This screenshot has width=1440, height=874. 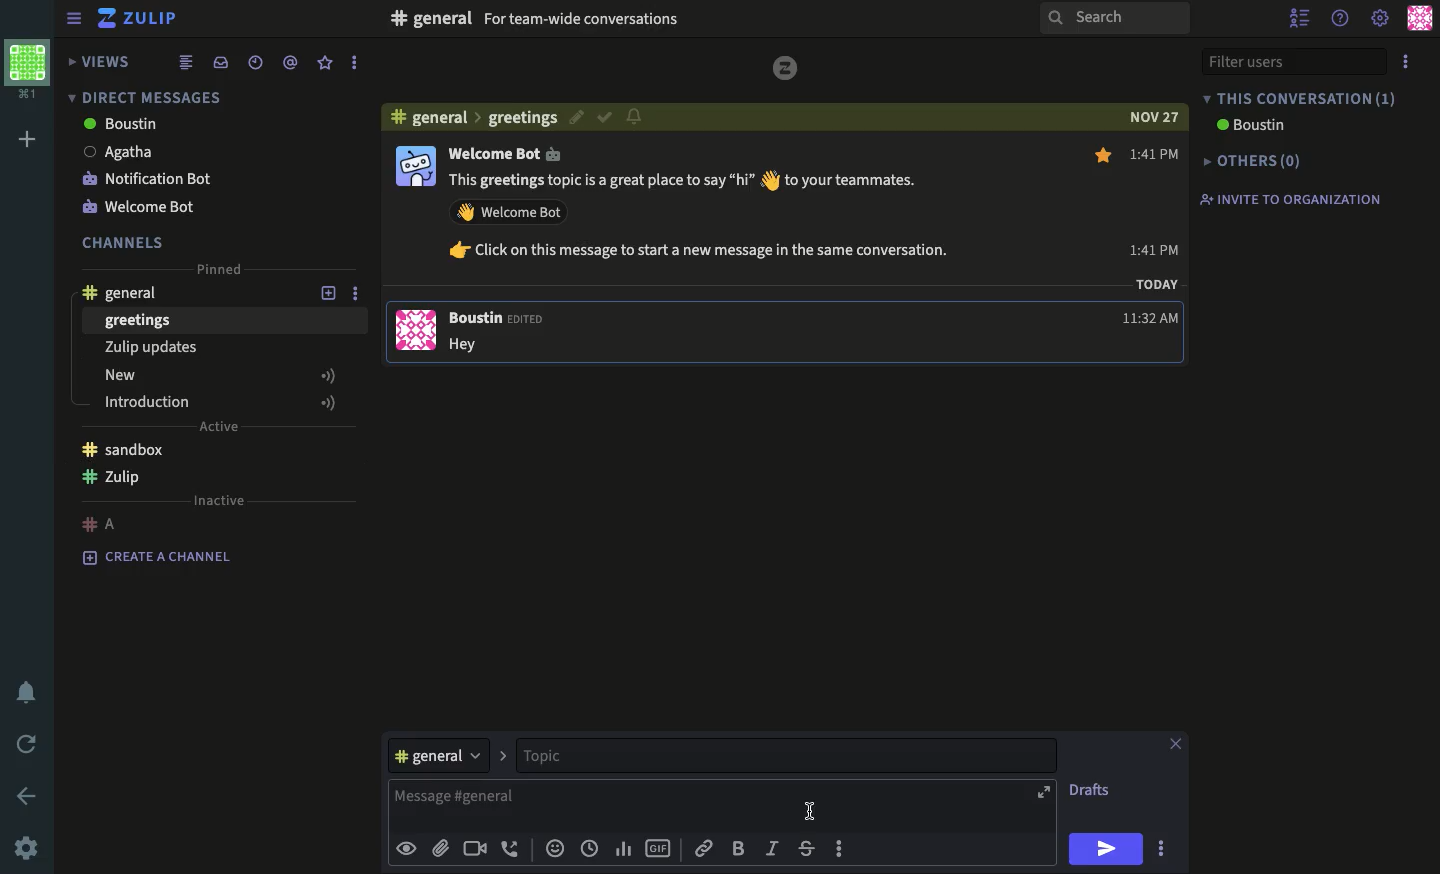 I want to click on gif, so click(x=661, y=846).